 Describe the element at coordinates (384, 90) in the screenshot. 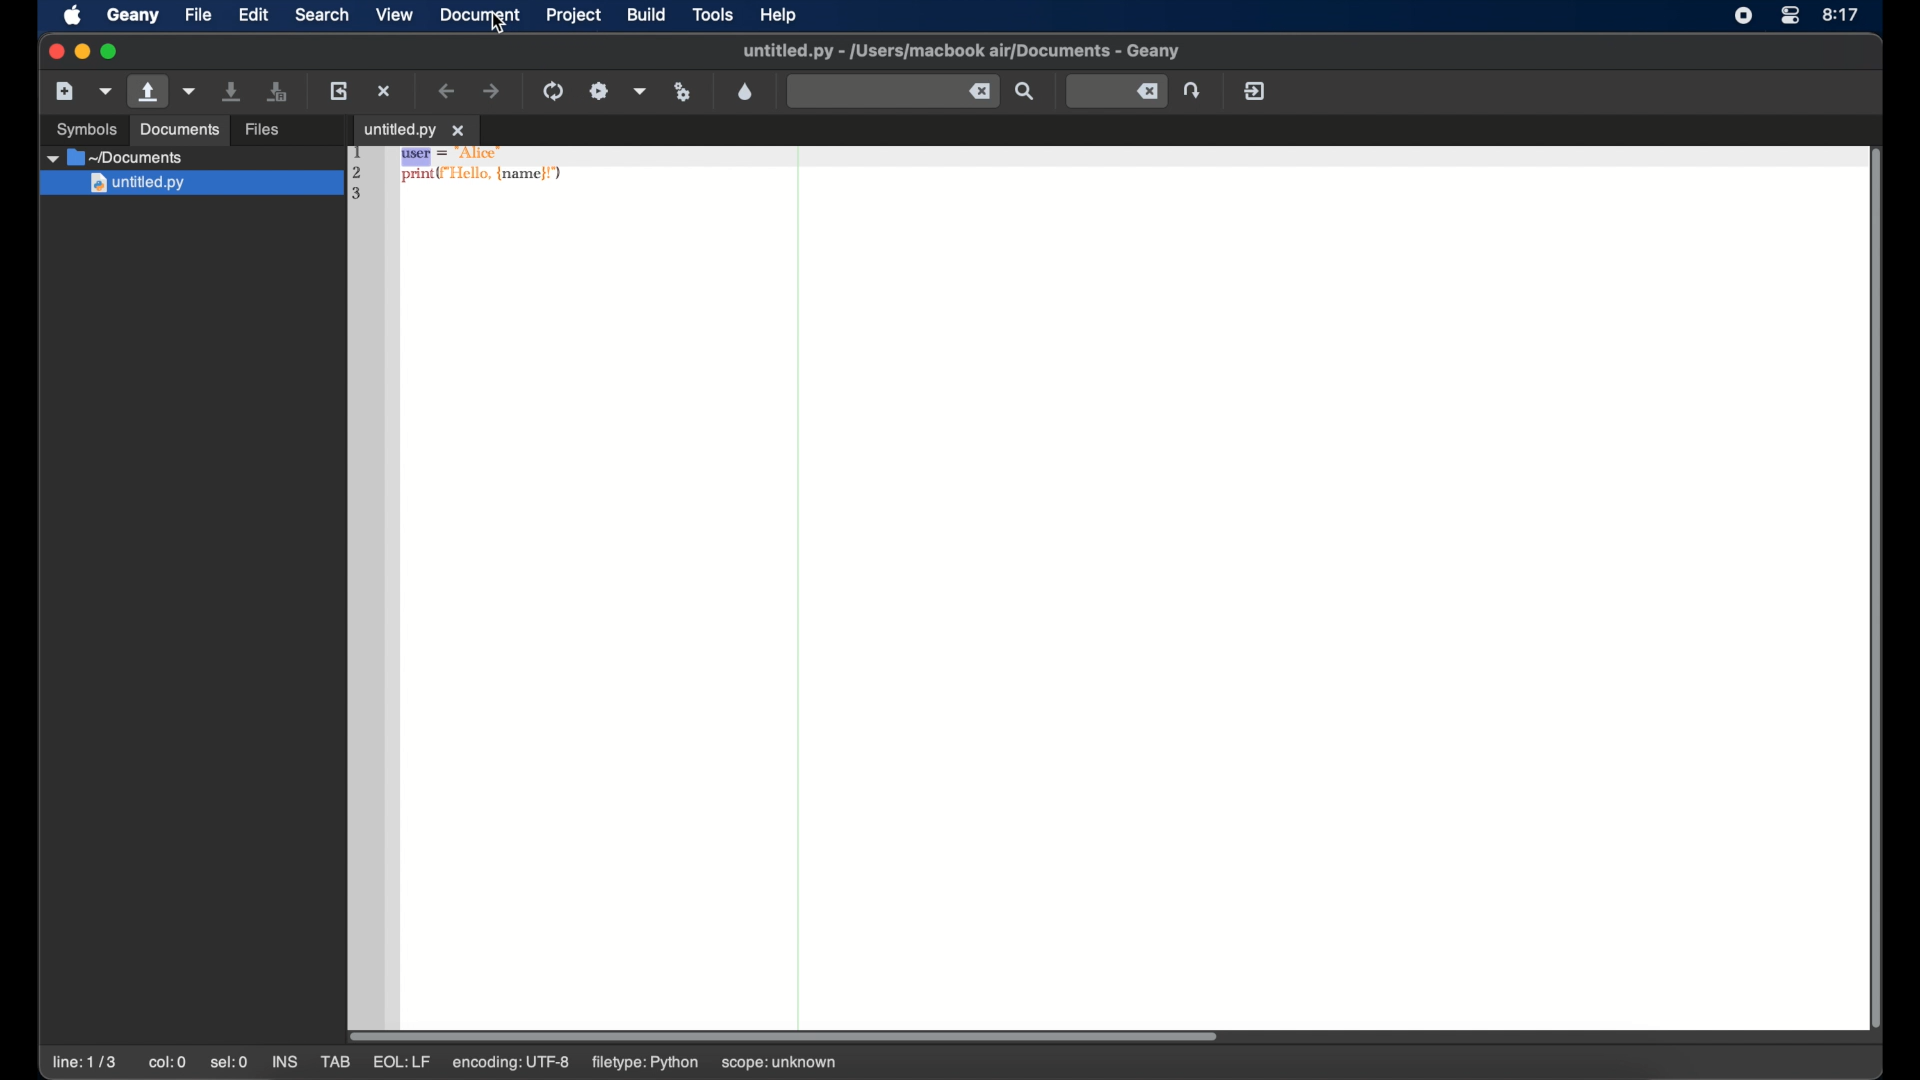

I see `close the current file` at that location.